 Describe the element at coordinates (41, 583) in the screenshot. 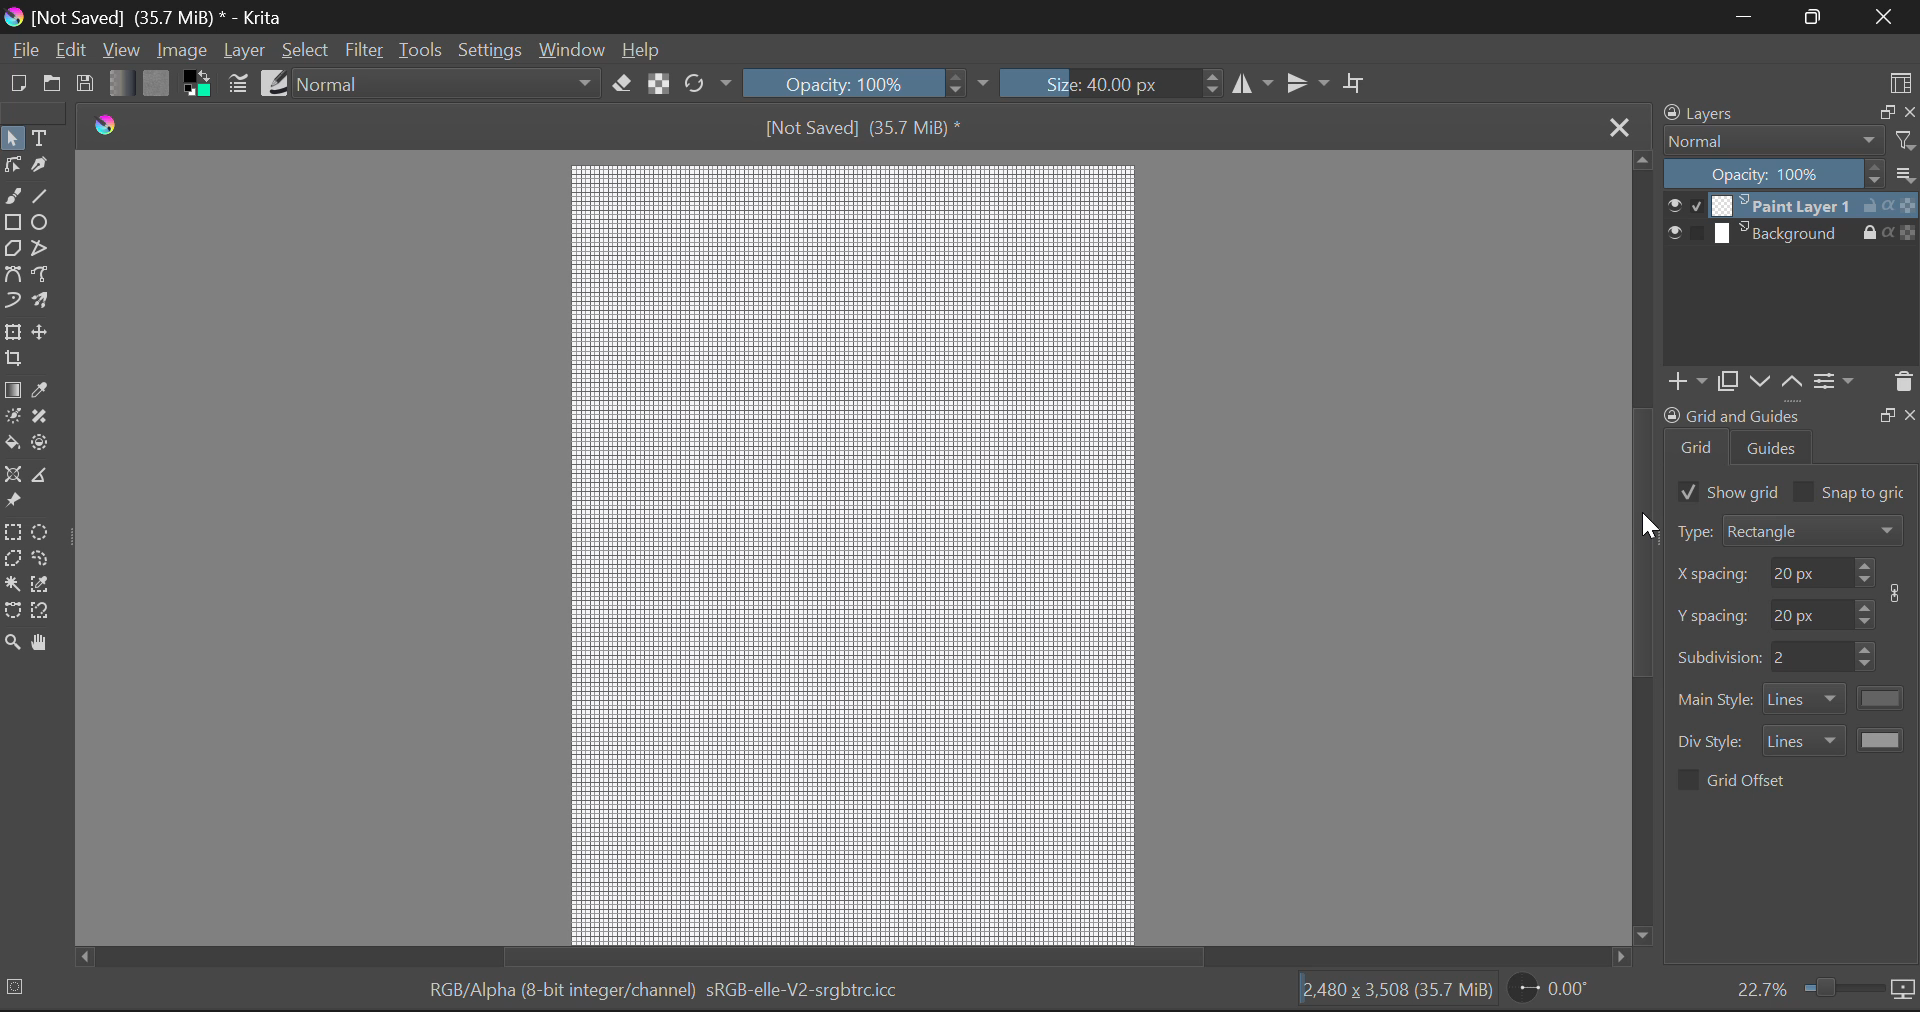

I see `Similar Color Selector` at that location.